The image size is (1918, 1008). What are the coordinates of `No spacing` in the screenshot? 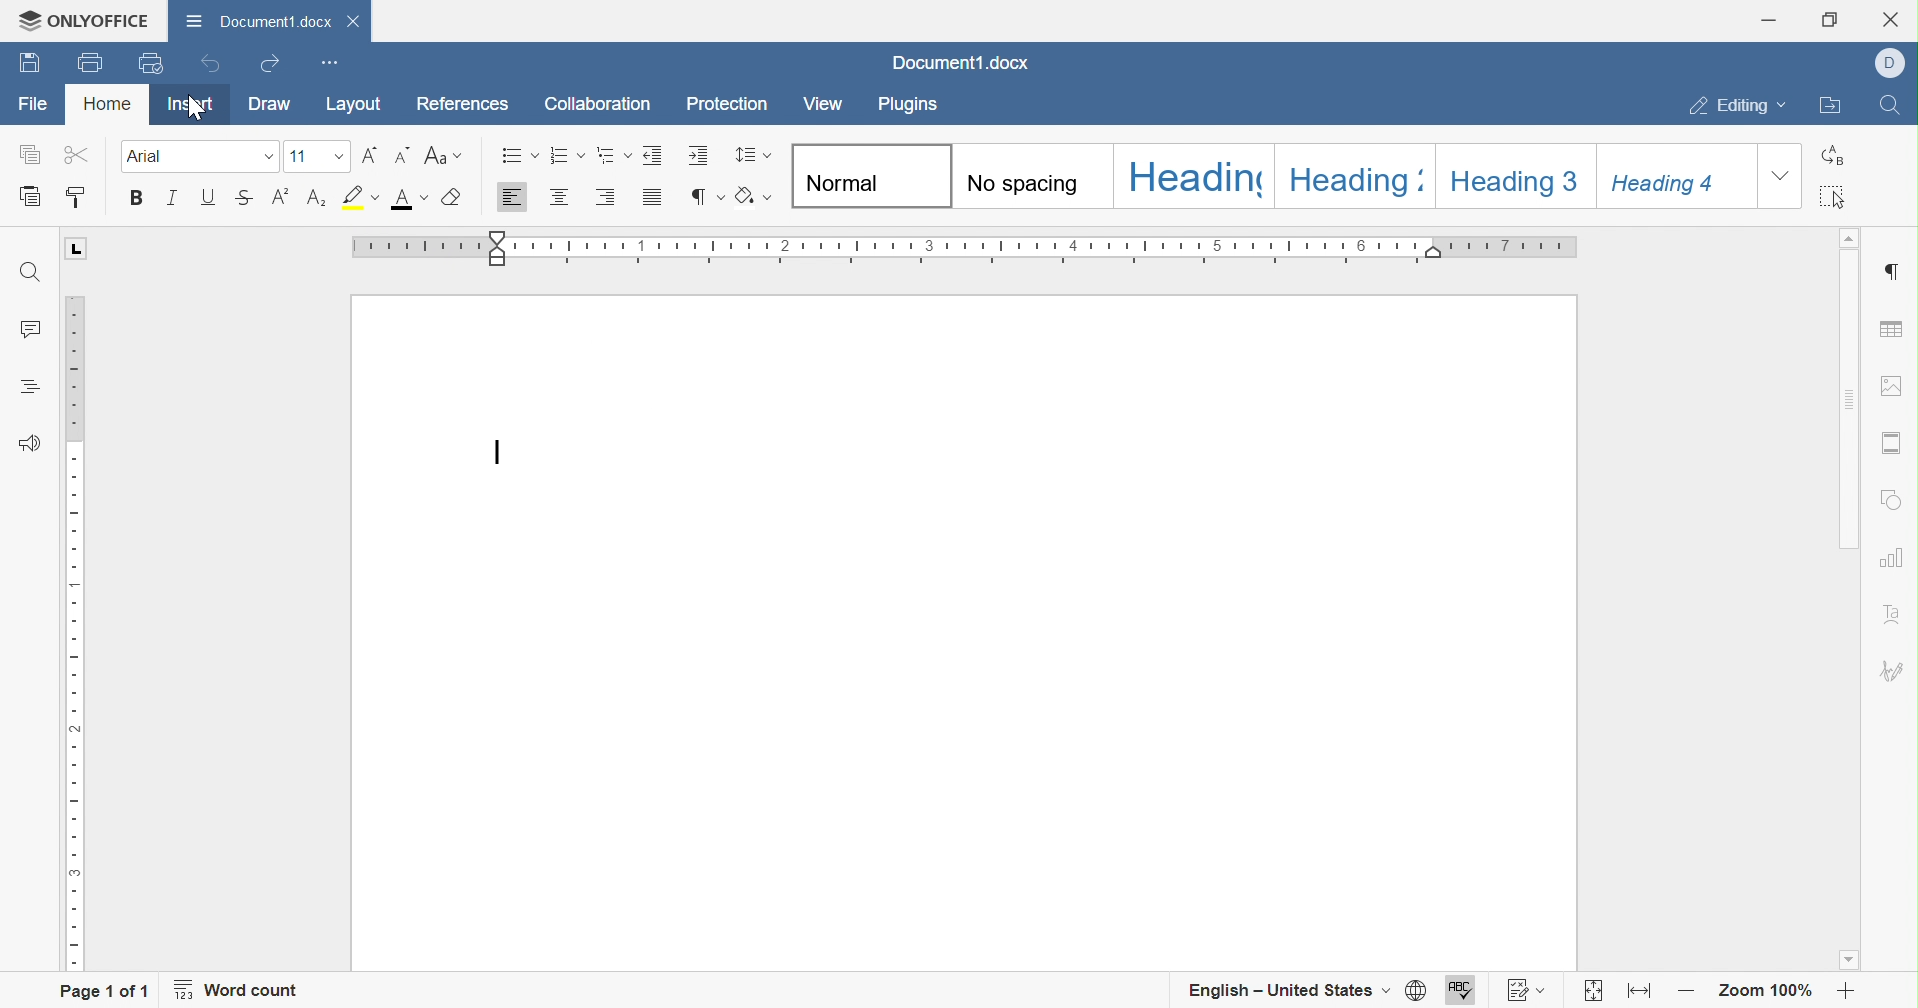 It's located at (1035, 175).